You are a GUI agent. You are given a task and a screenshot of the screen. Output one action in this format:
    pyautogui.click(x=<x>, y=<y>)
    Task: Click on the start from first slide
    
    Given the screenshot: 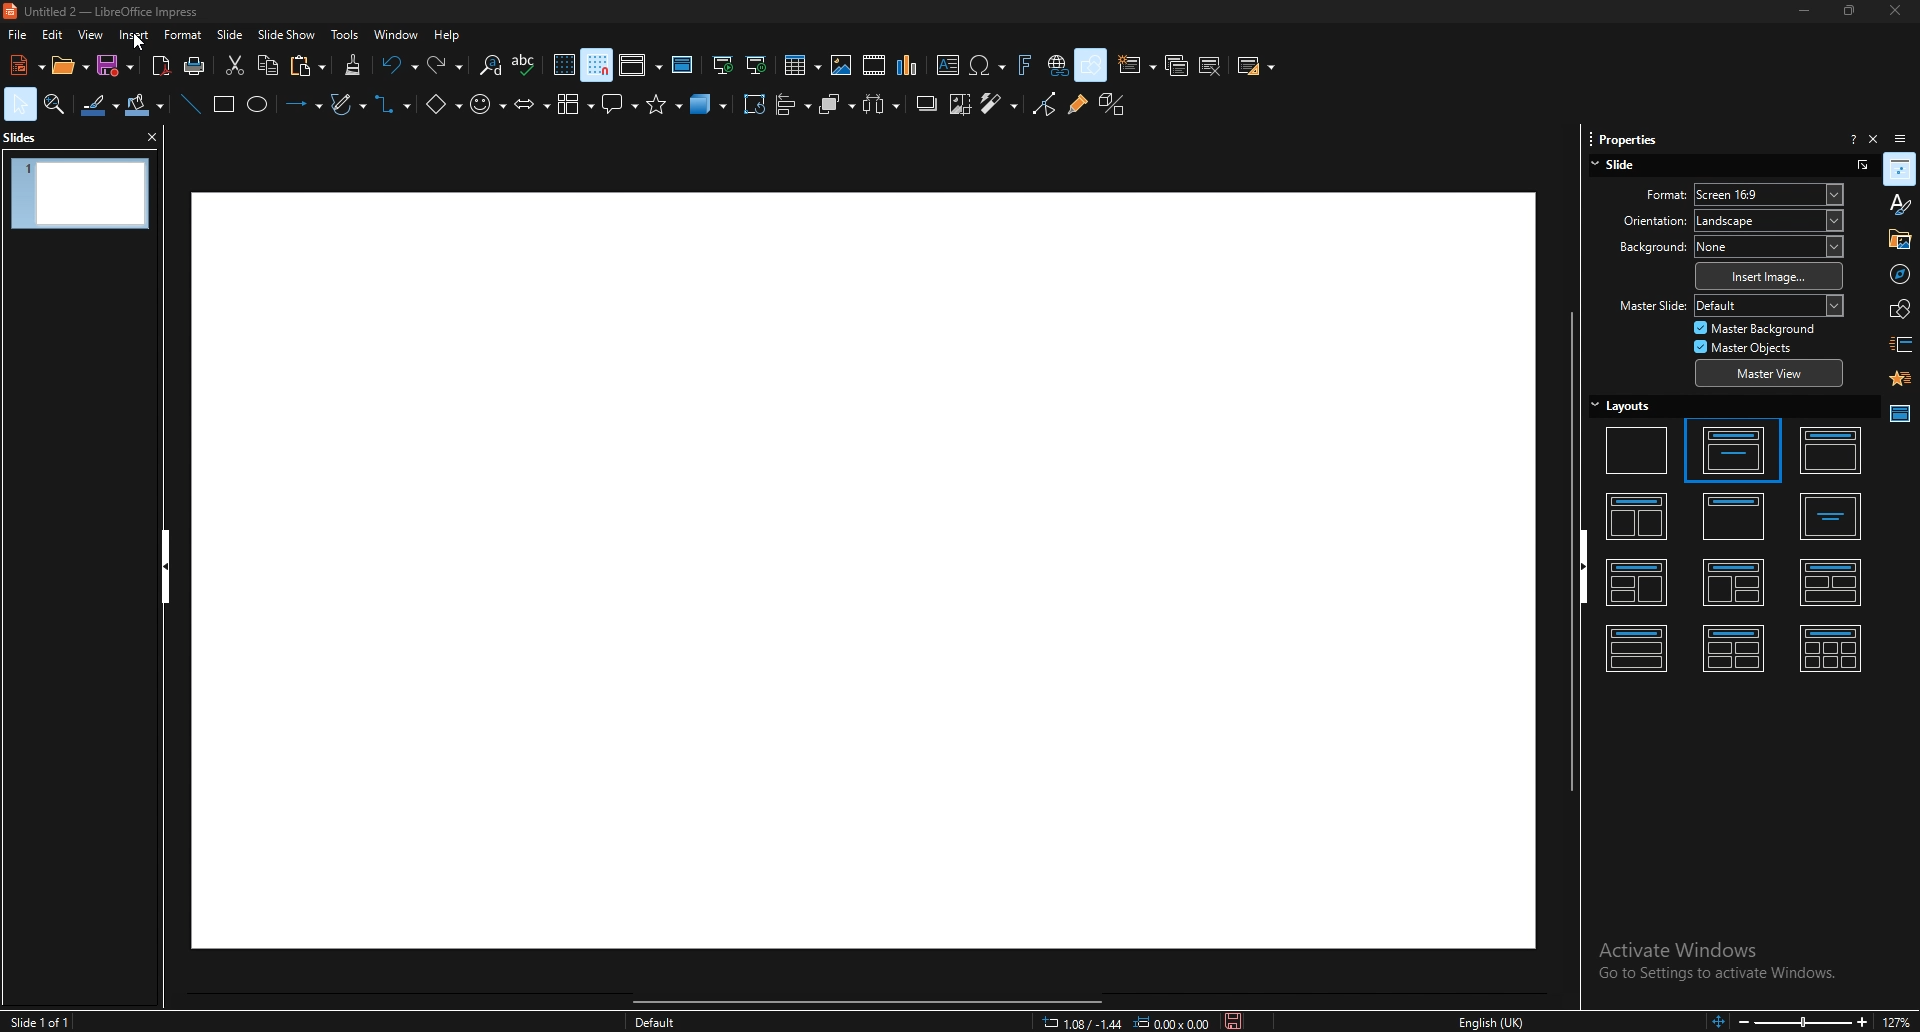 What is the action you would take?
    pyautogui.click(x=725, y=65)
    